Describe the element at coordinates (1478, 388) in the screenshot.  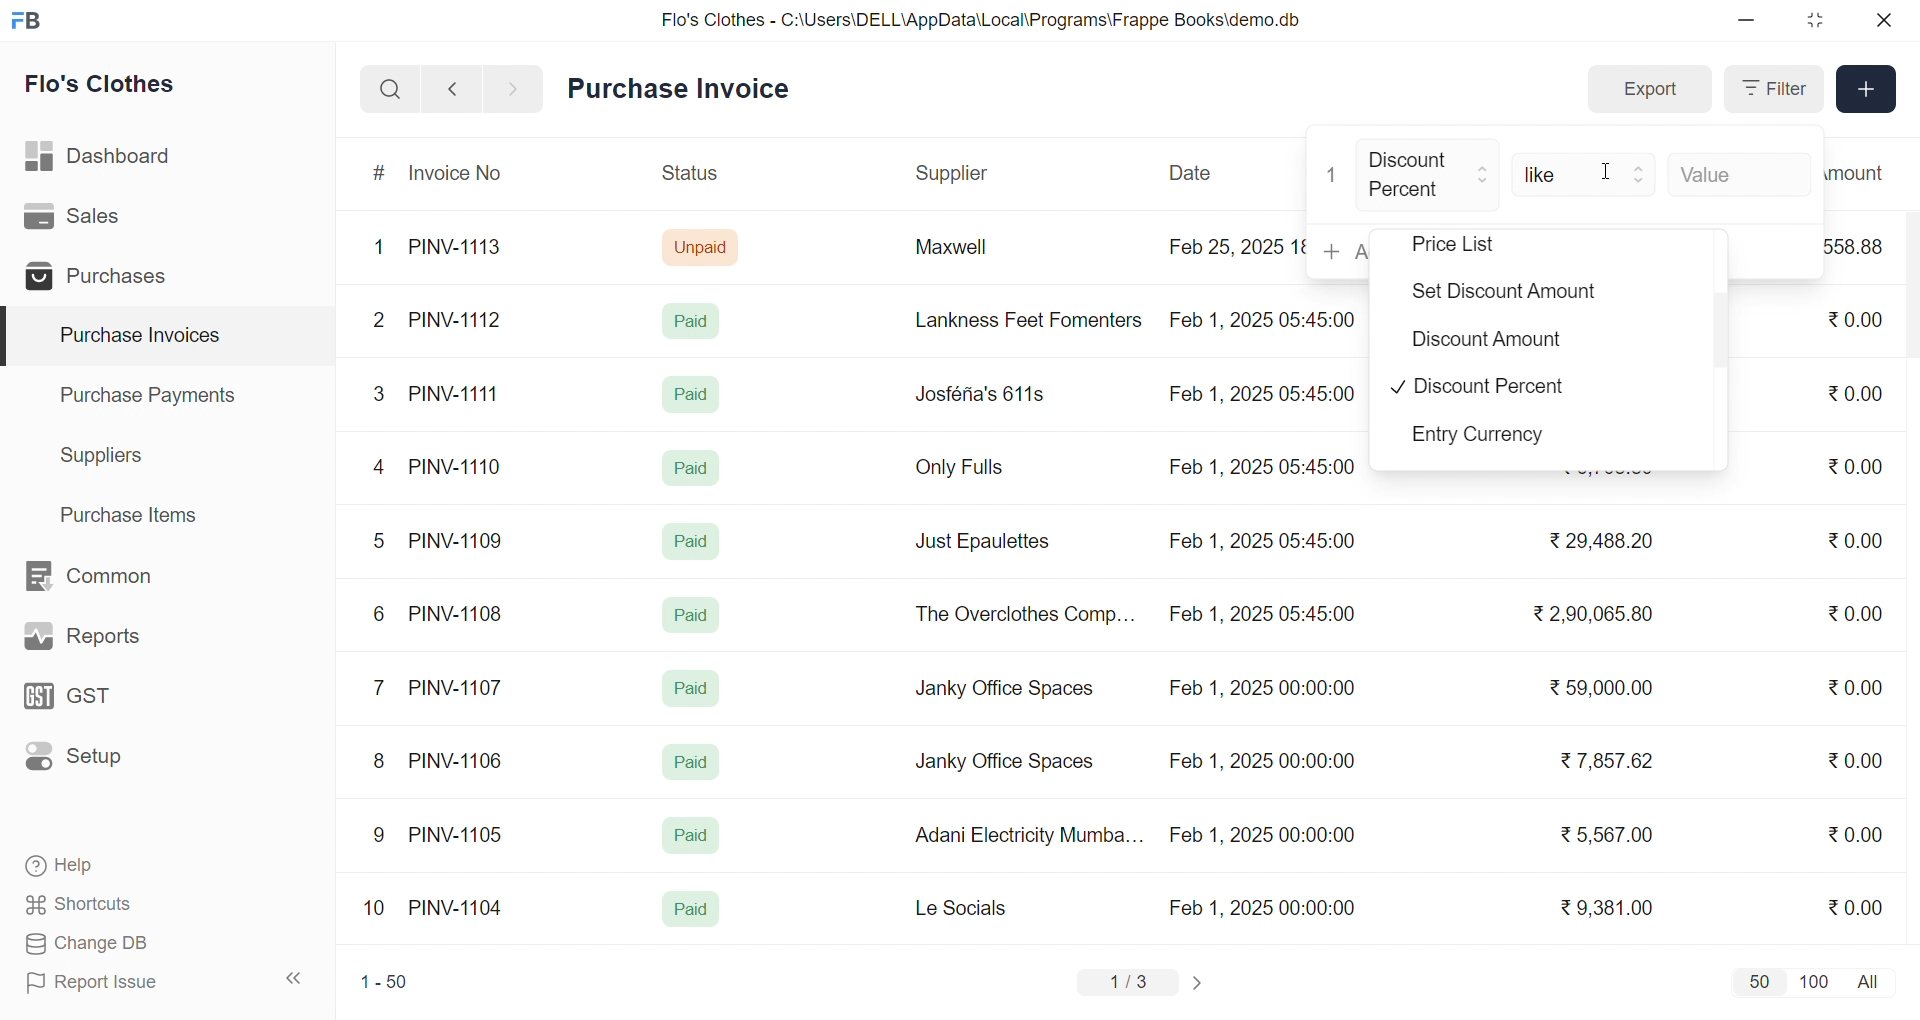
I see `Discount Percent` at that location.